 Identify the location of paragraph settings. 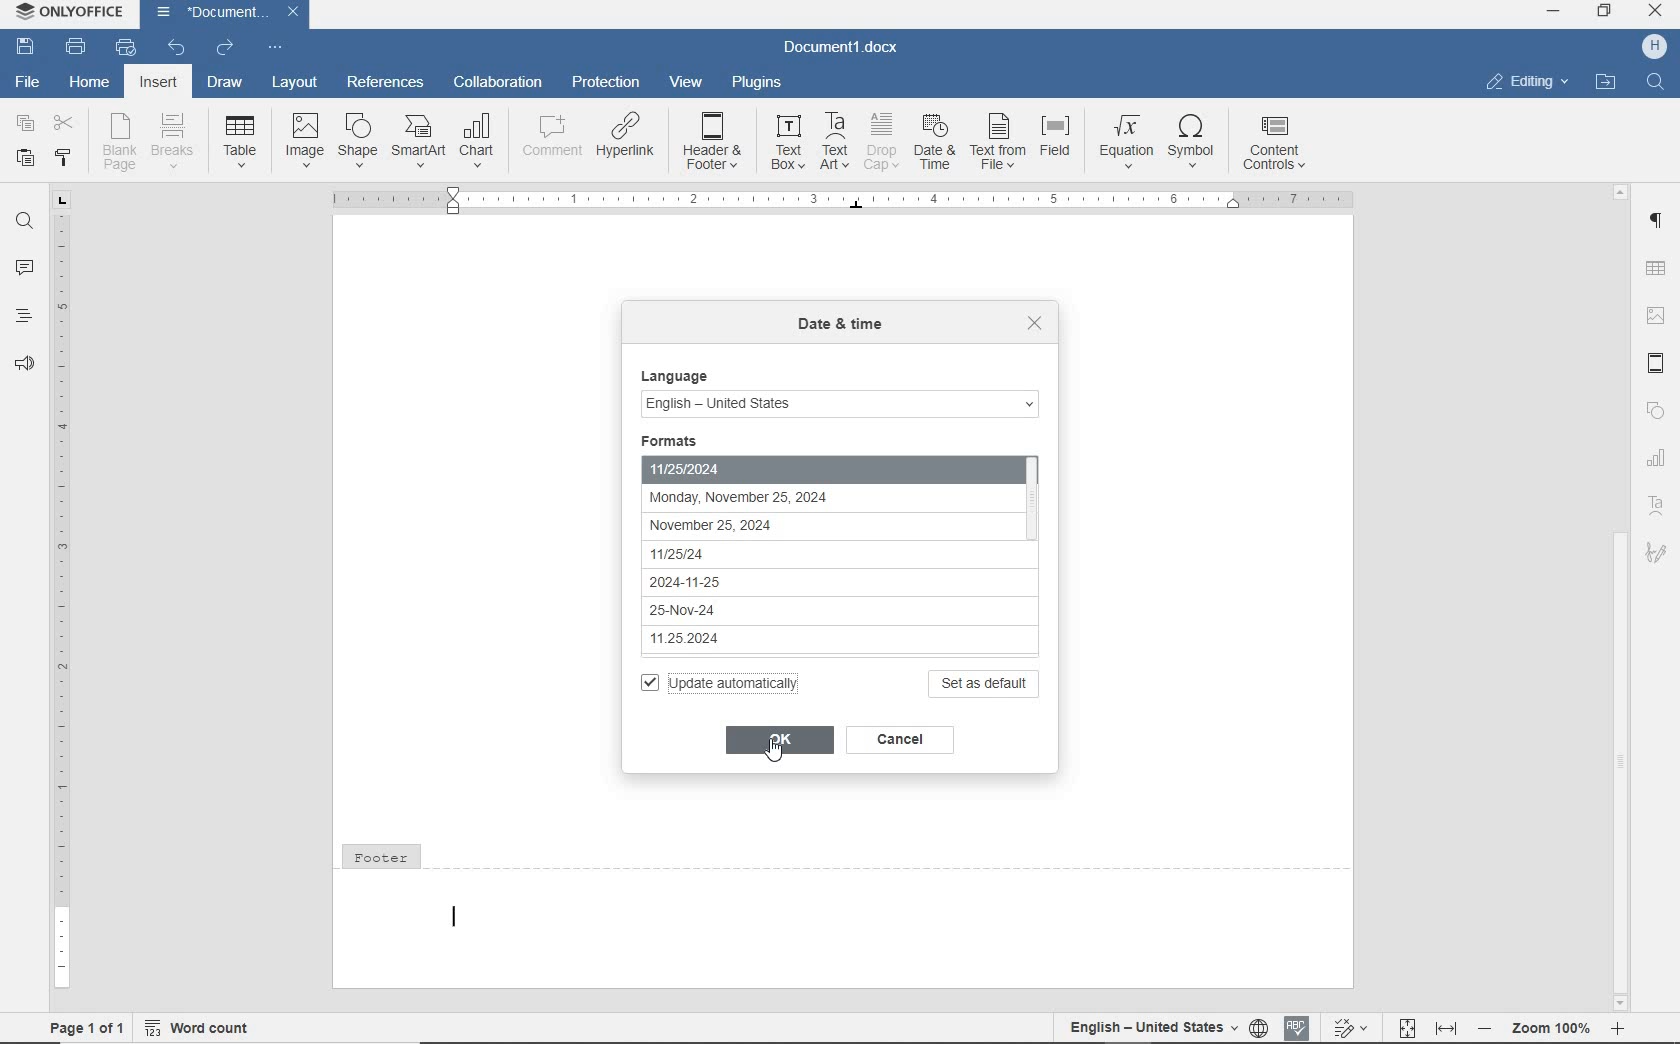
(1659, 223).